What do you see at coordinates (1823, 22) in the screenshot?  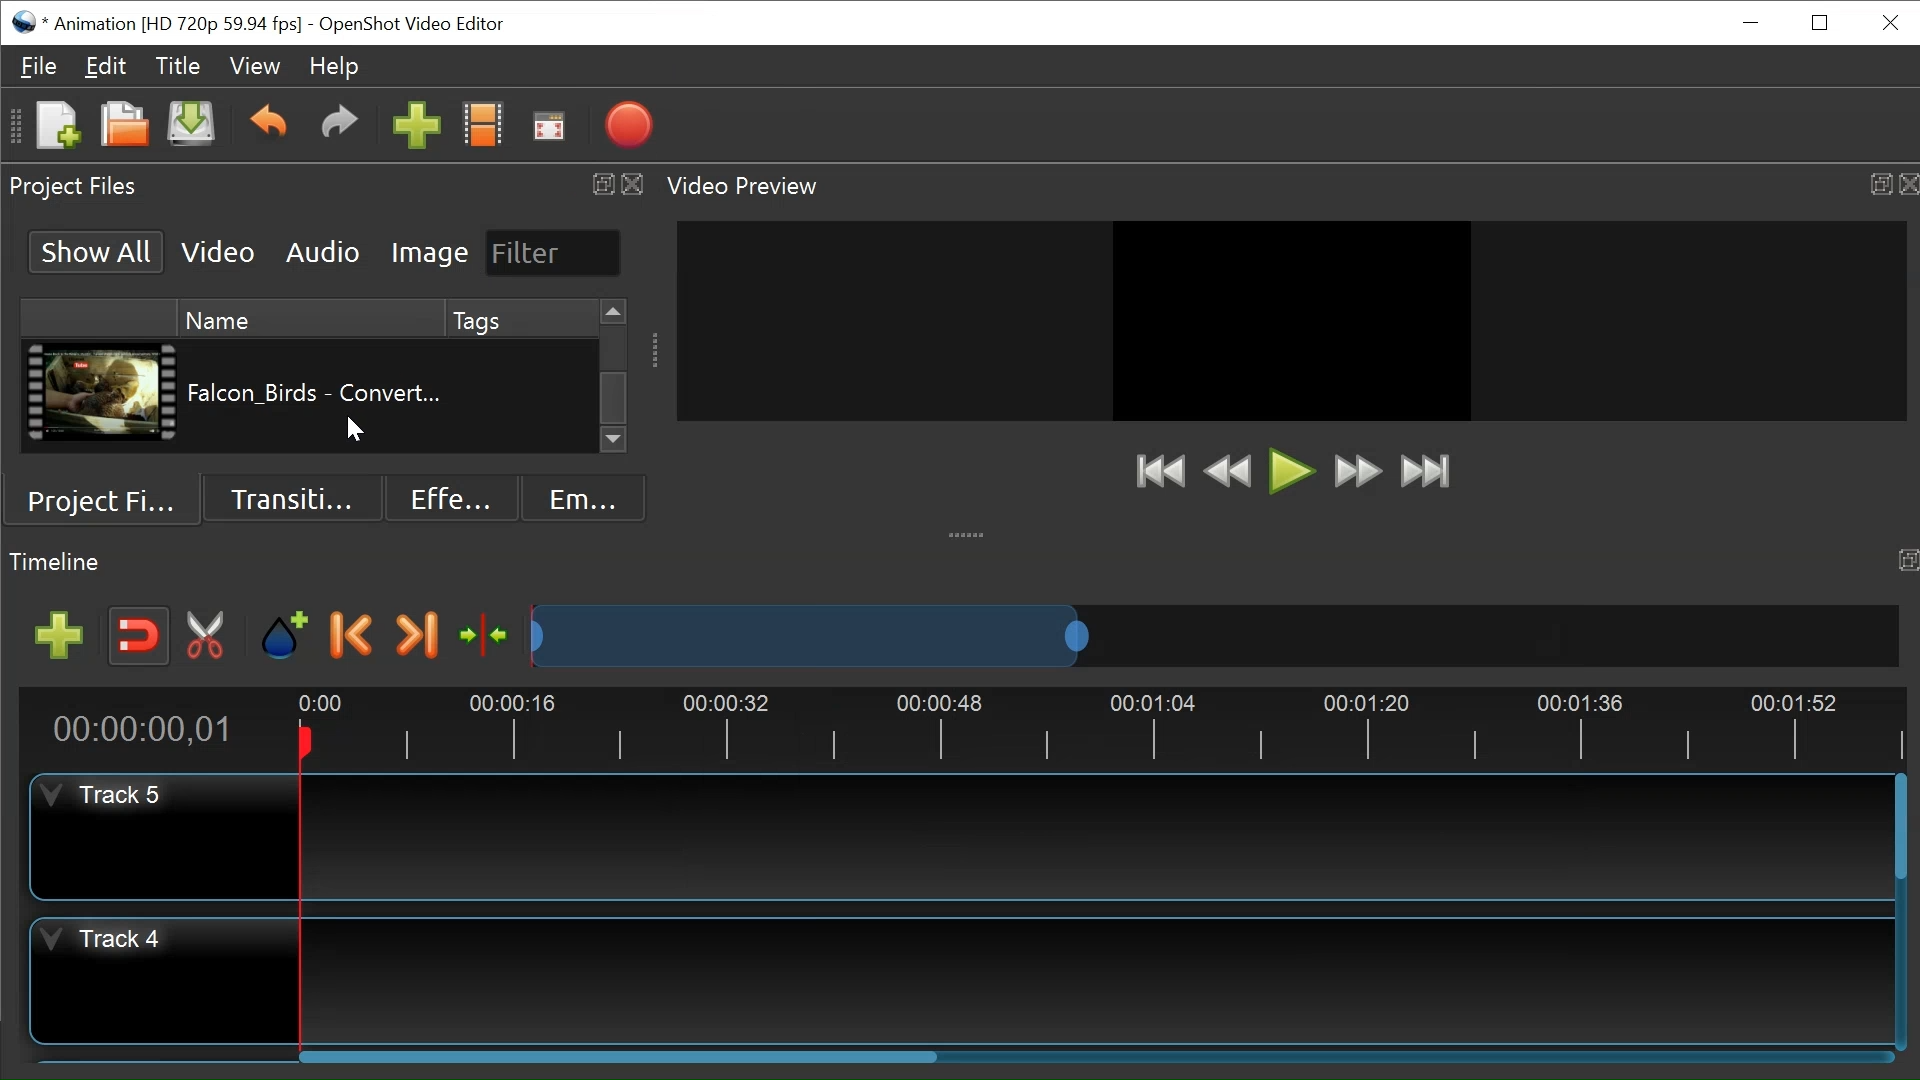 I see `Restore` at bounding box center [1823, 22].